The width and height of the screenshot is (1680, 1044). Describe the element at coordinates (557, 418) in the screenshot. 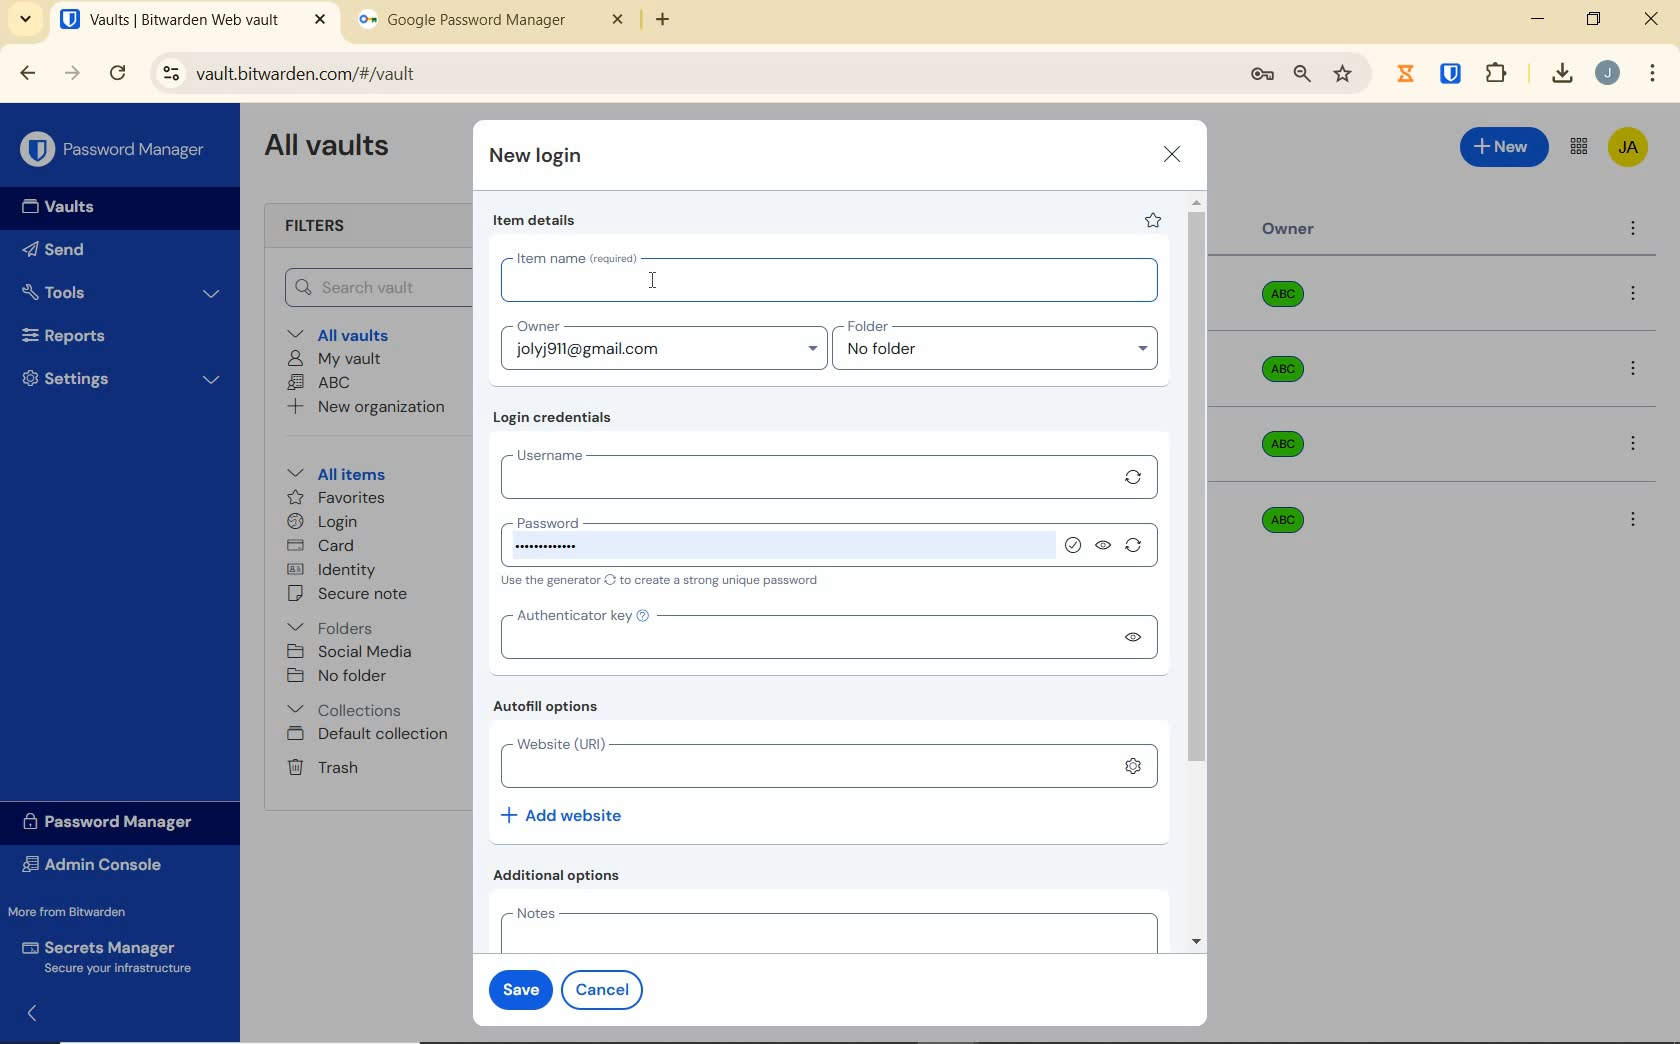

I see `Login credentials` at that location.